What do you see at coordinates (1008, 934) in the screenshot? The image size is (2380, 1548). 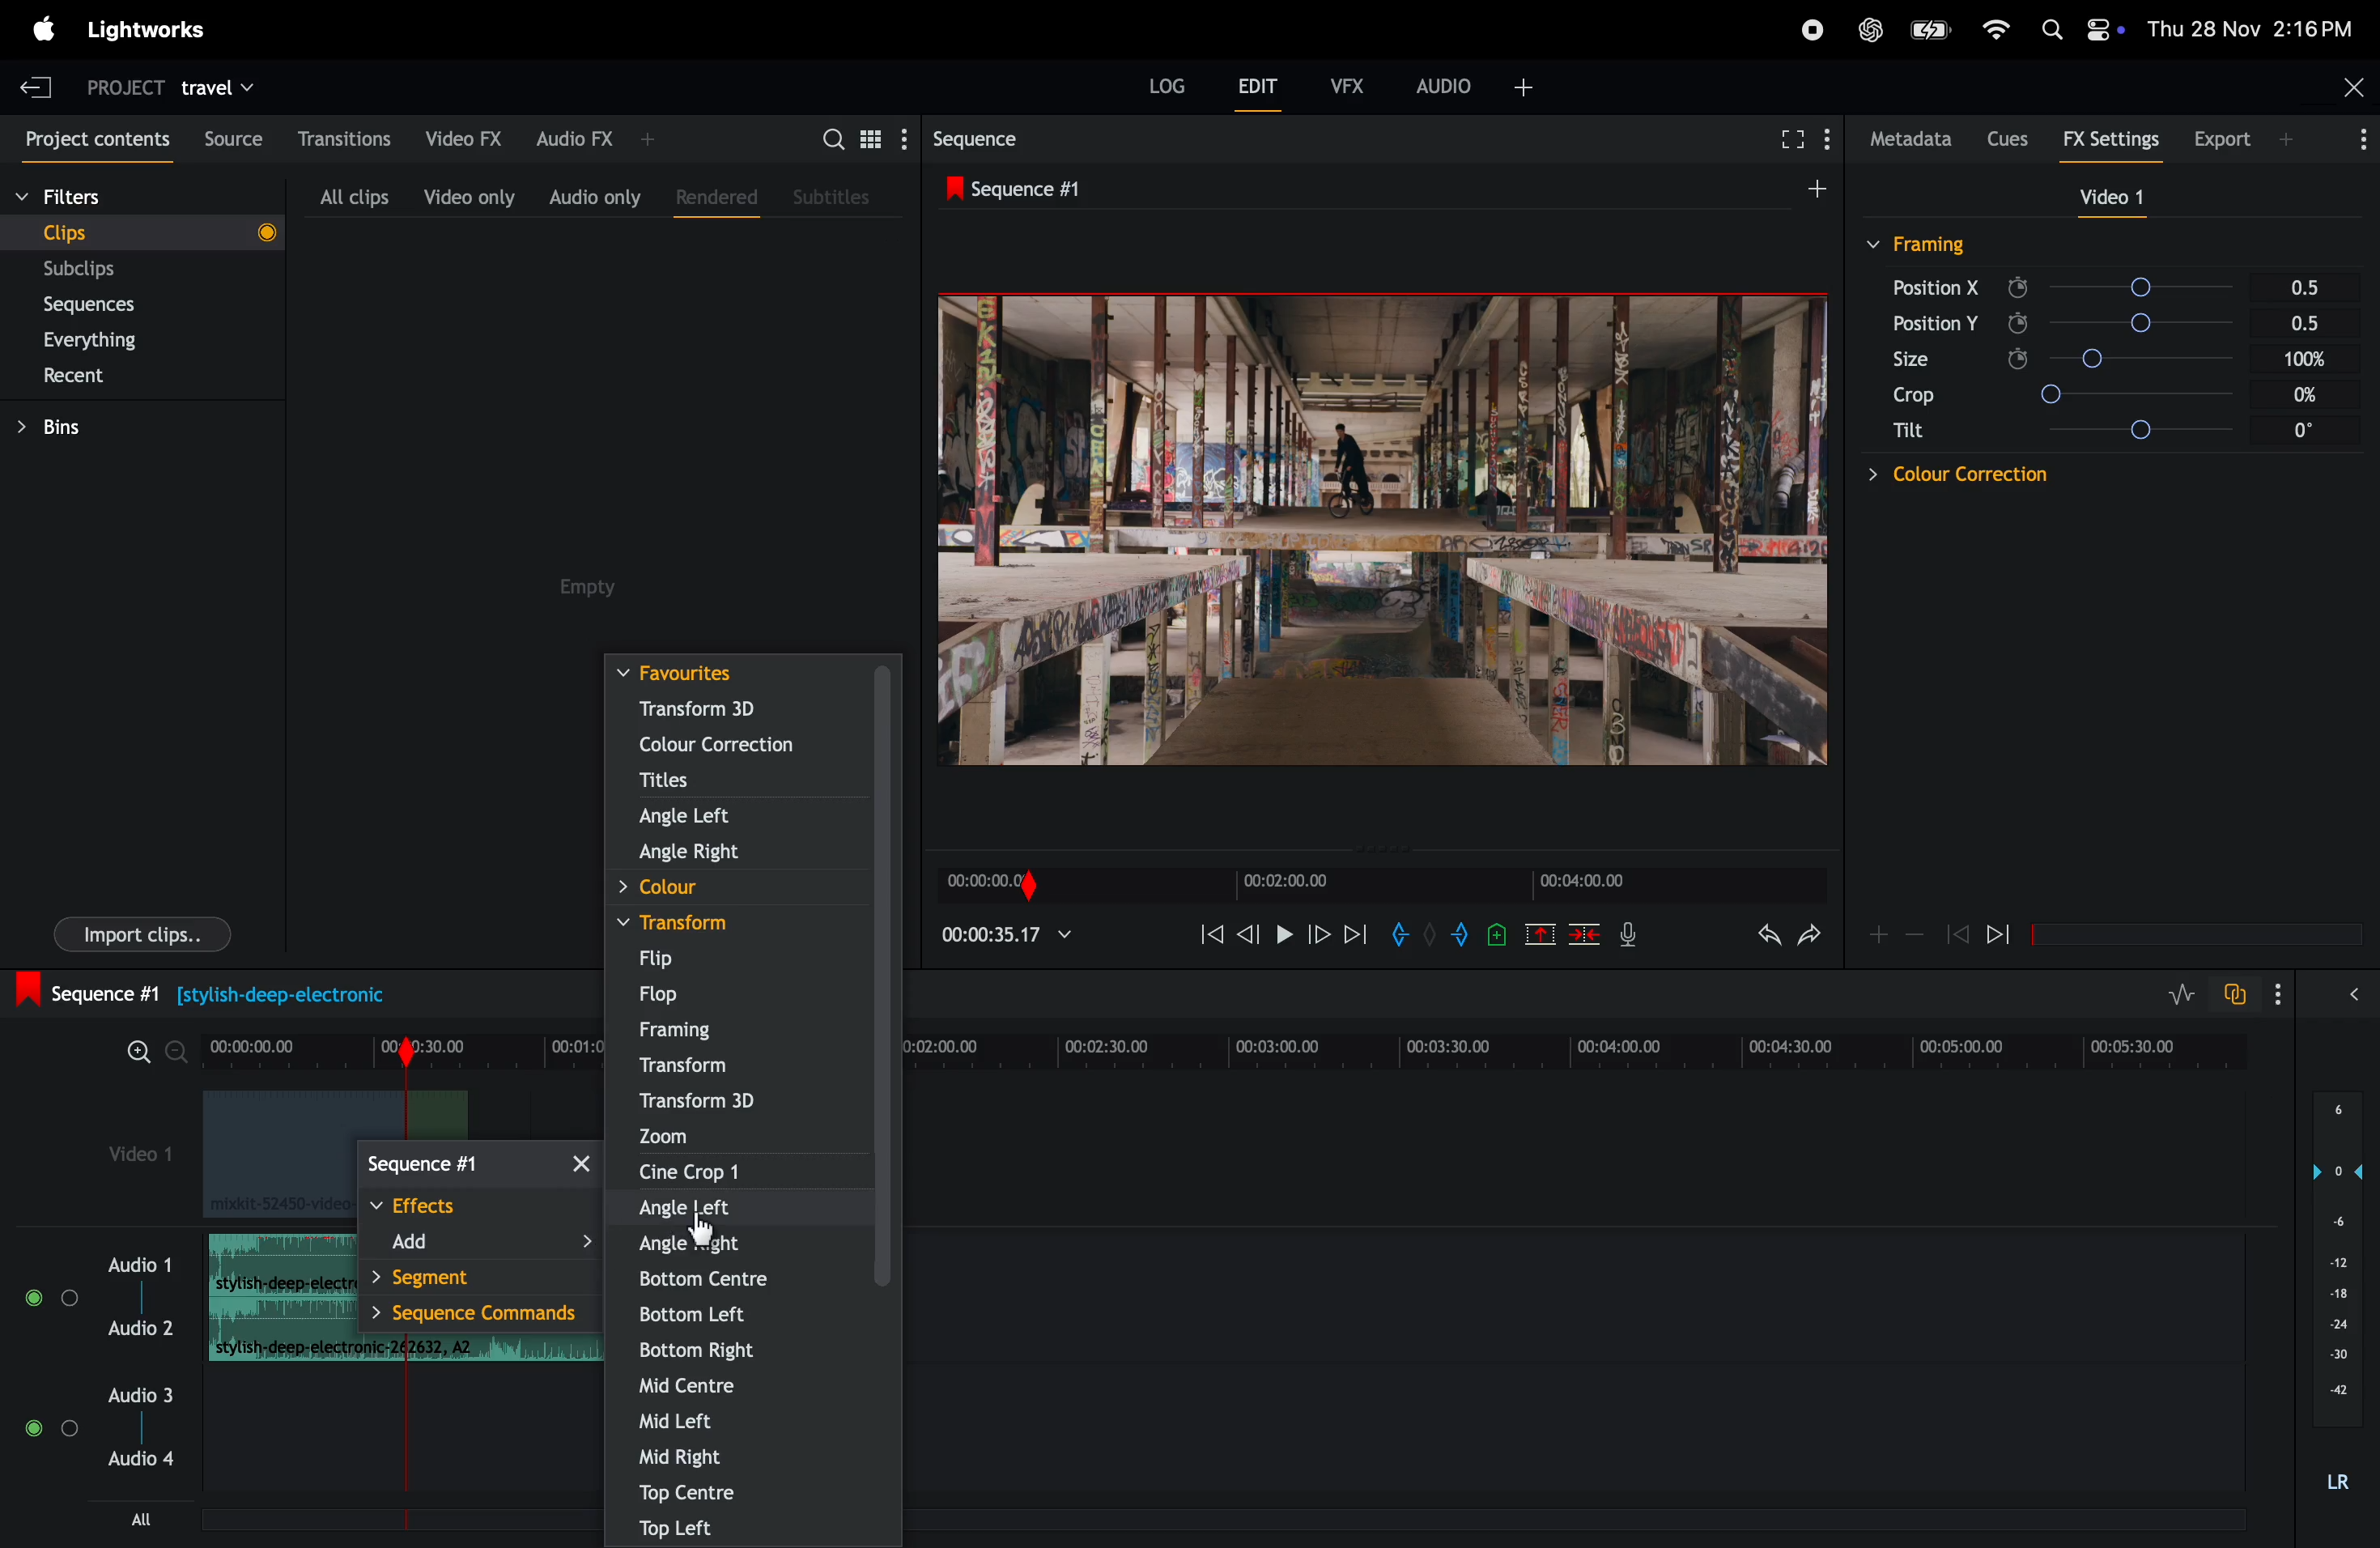 I see `play time` at bounding box center [1008, 934].